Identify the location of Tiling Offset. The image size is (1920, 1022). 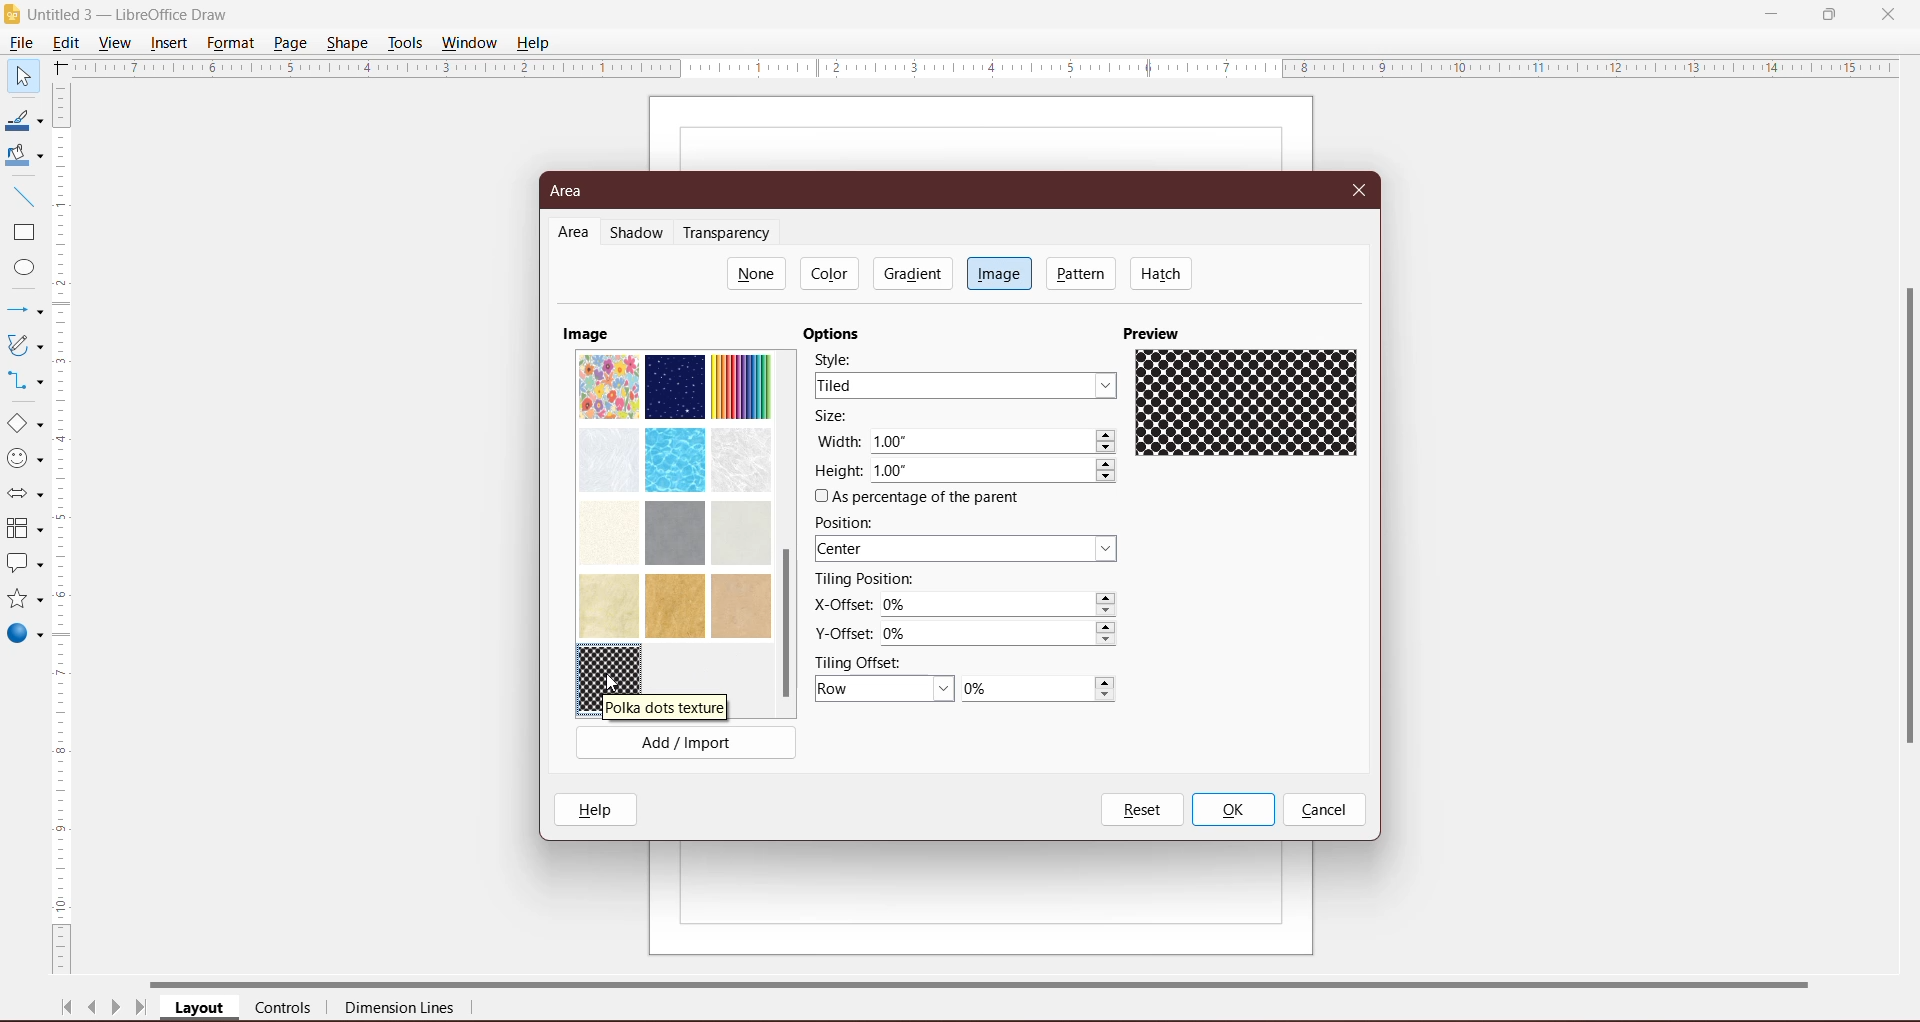
(867, 661).